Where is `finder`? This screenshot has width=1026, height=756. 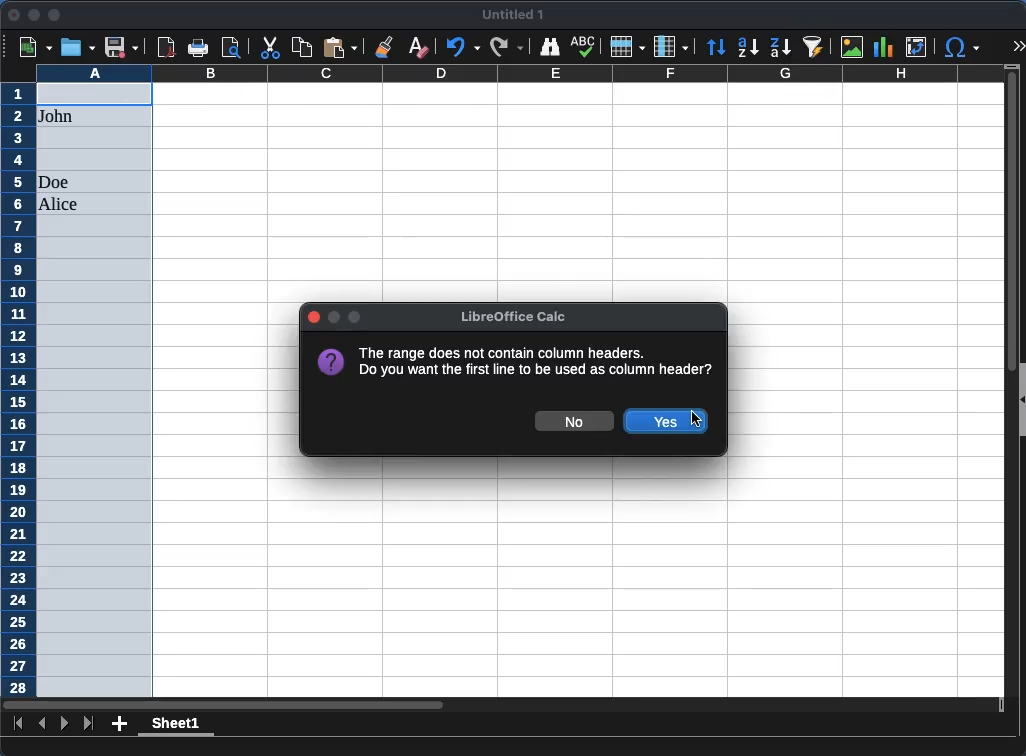 finder is located at coordinates (549, 48).